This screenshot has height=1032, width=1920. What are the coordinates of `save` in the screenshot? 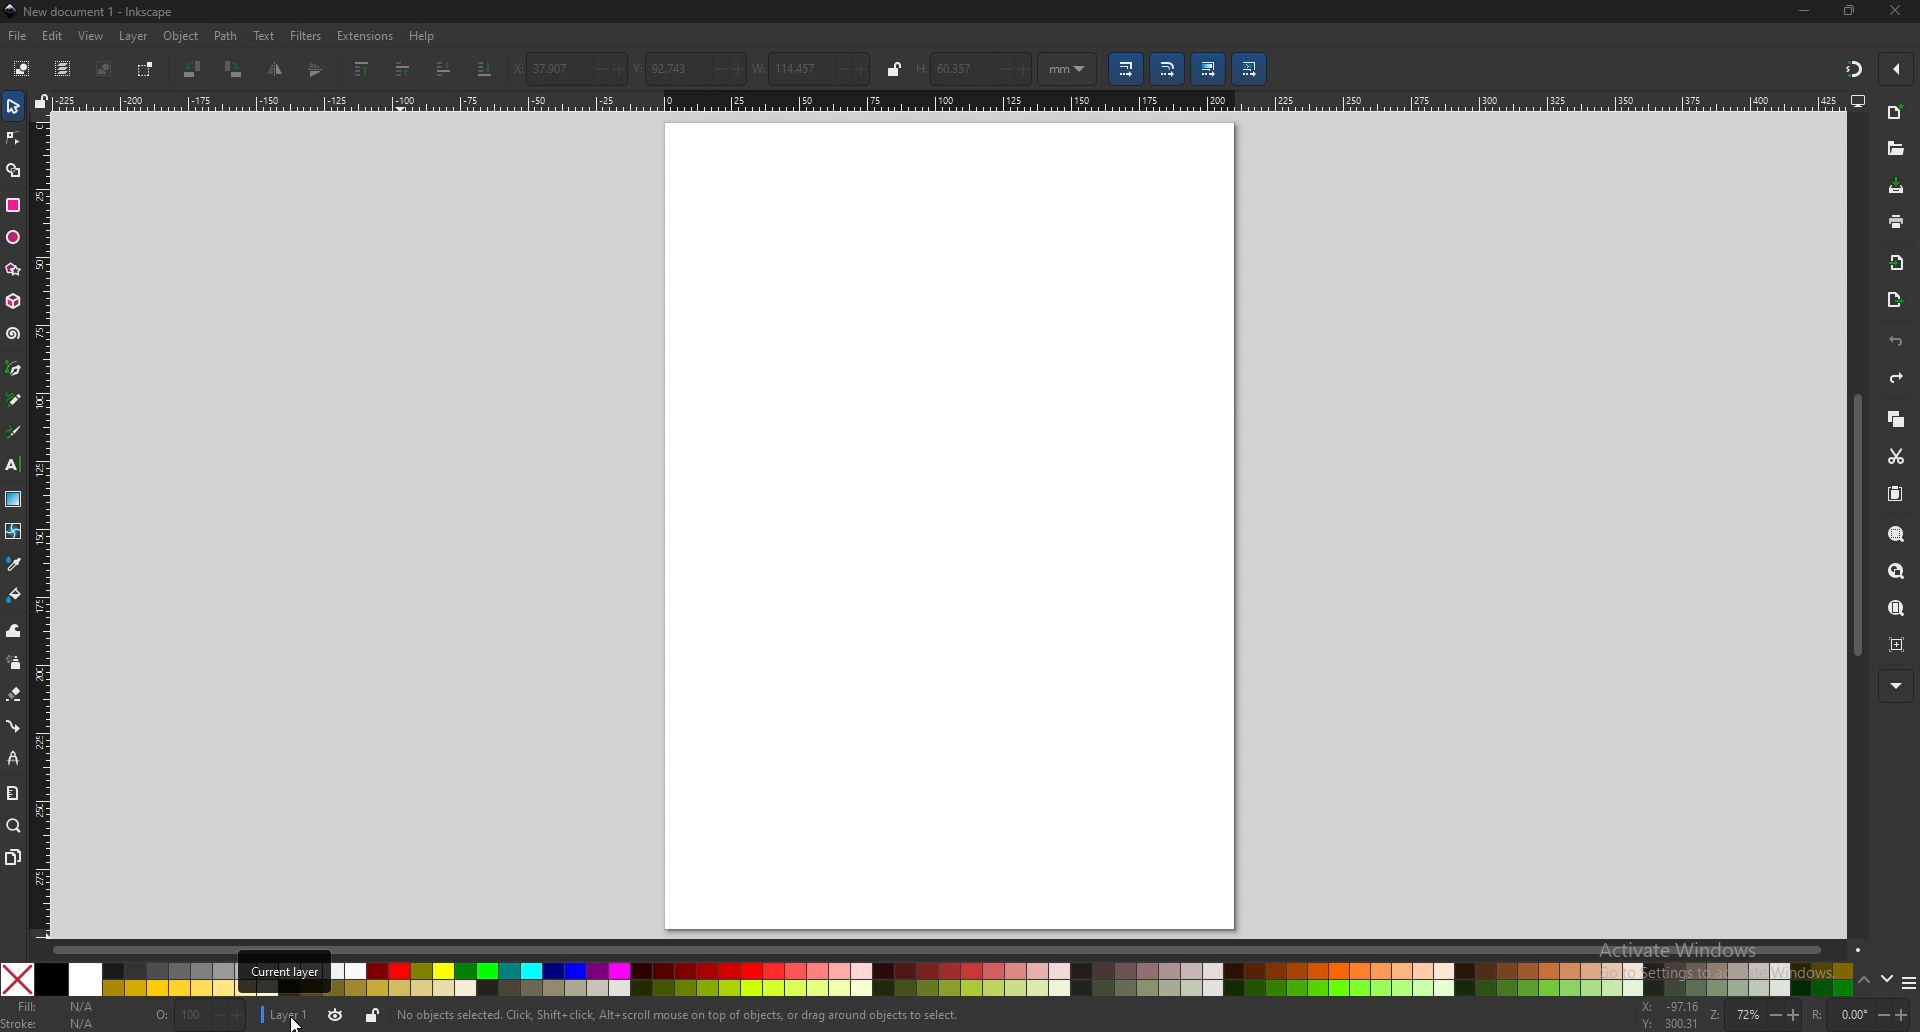 It's located at (1895, 185).